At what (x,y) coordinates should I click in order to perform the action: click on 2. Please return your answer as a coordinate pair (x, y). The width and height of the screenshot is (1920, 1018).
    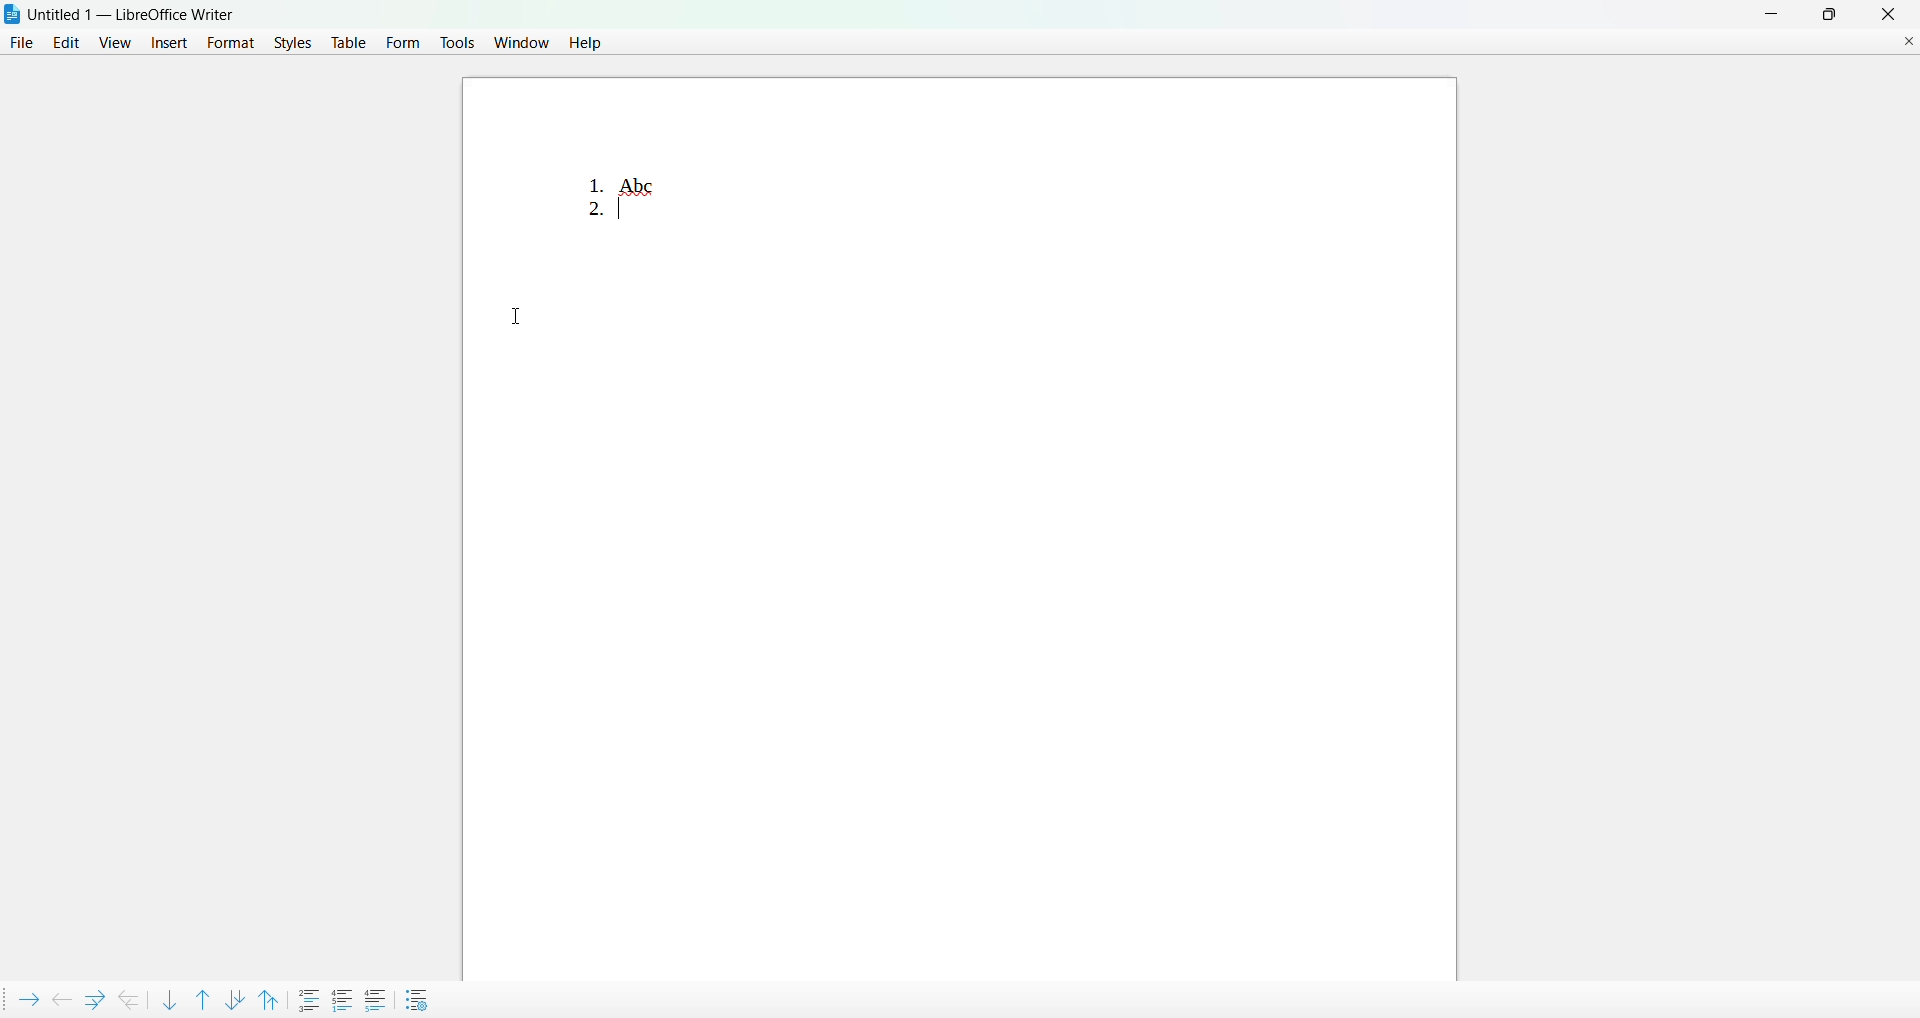
    Looking at the image, I should click on (589, 214).